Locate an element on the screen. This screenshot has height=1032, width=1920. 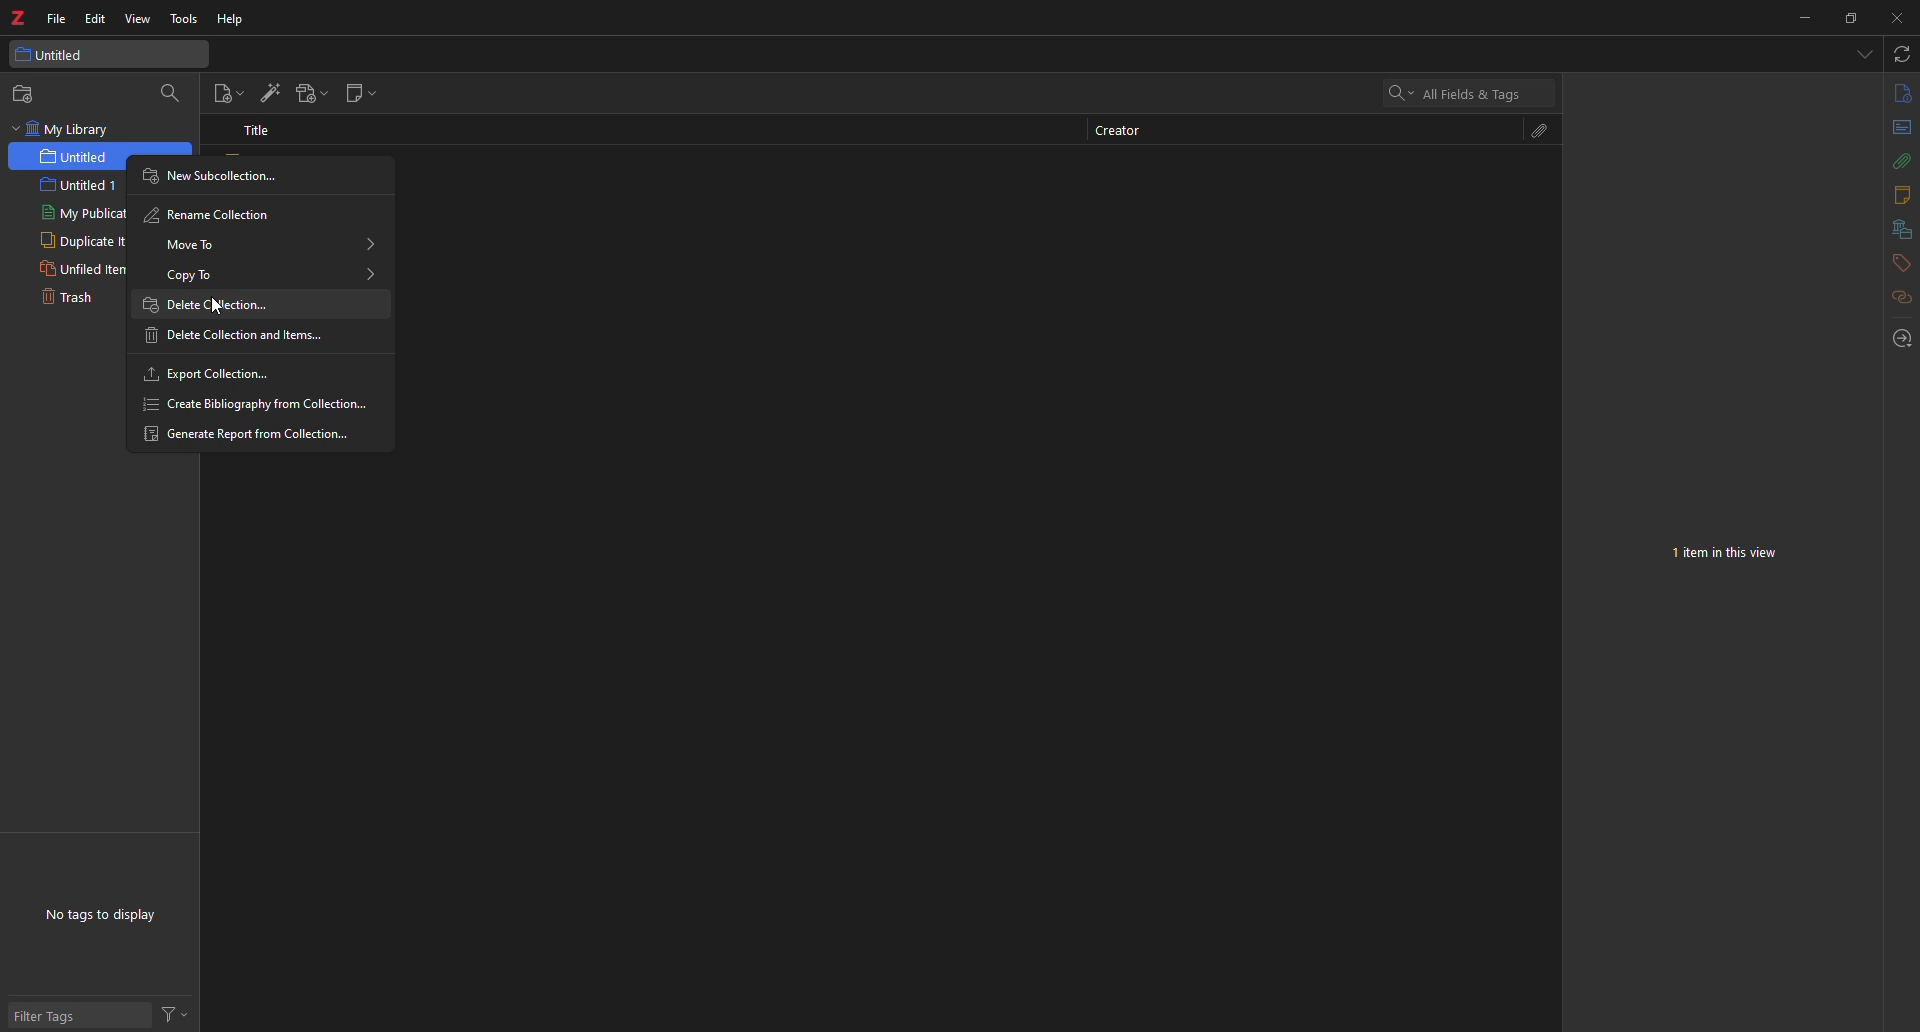
search is located at coordinates (176, 93).